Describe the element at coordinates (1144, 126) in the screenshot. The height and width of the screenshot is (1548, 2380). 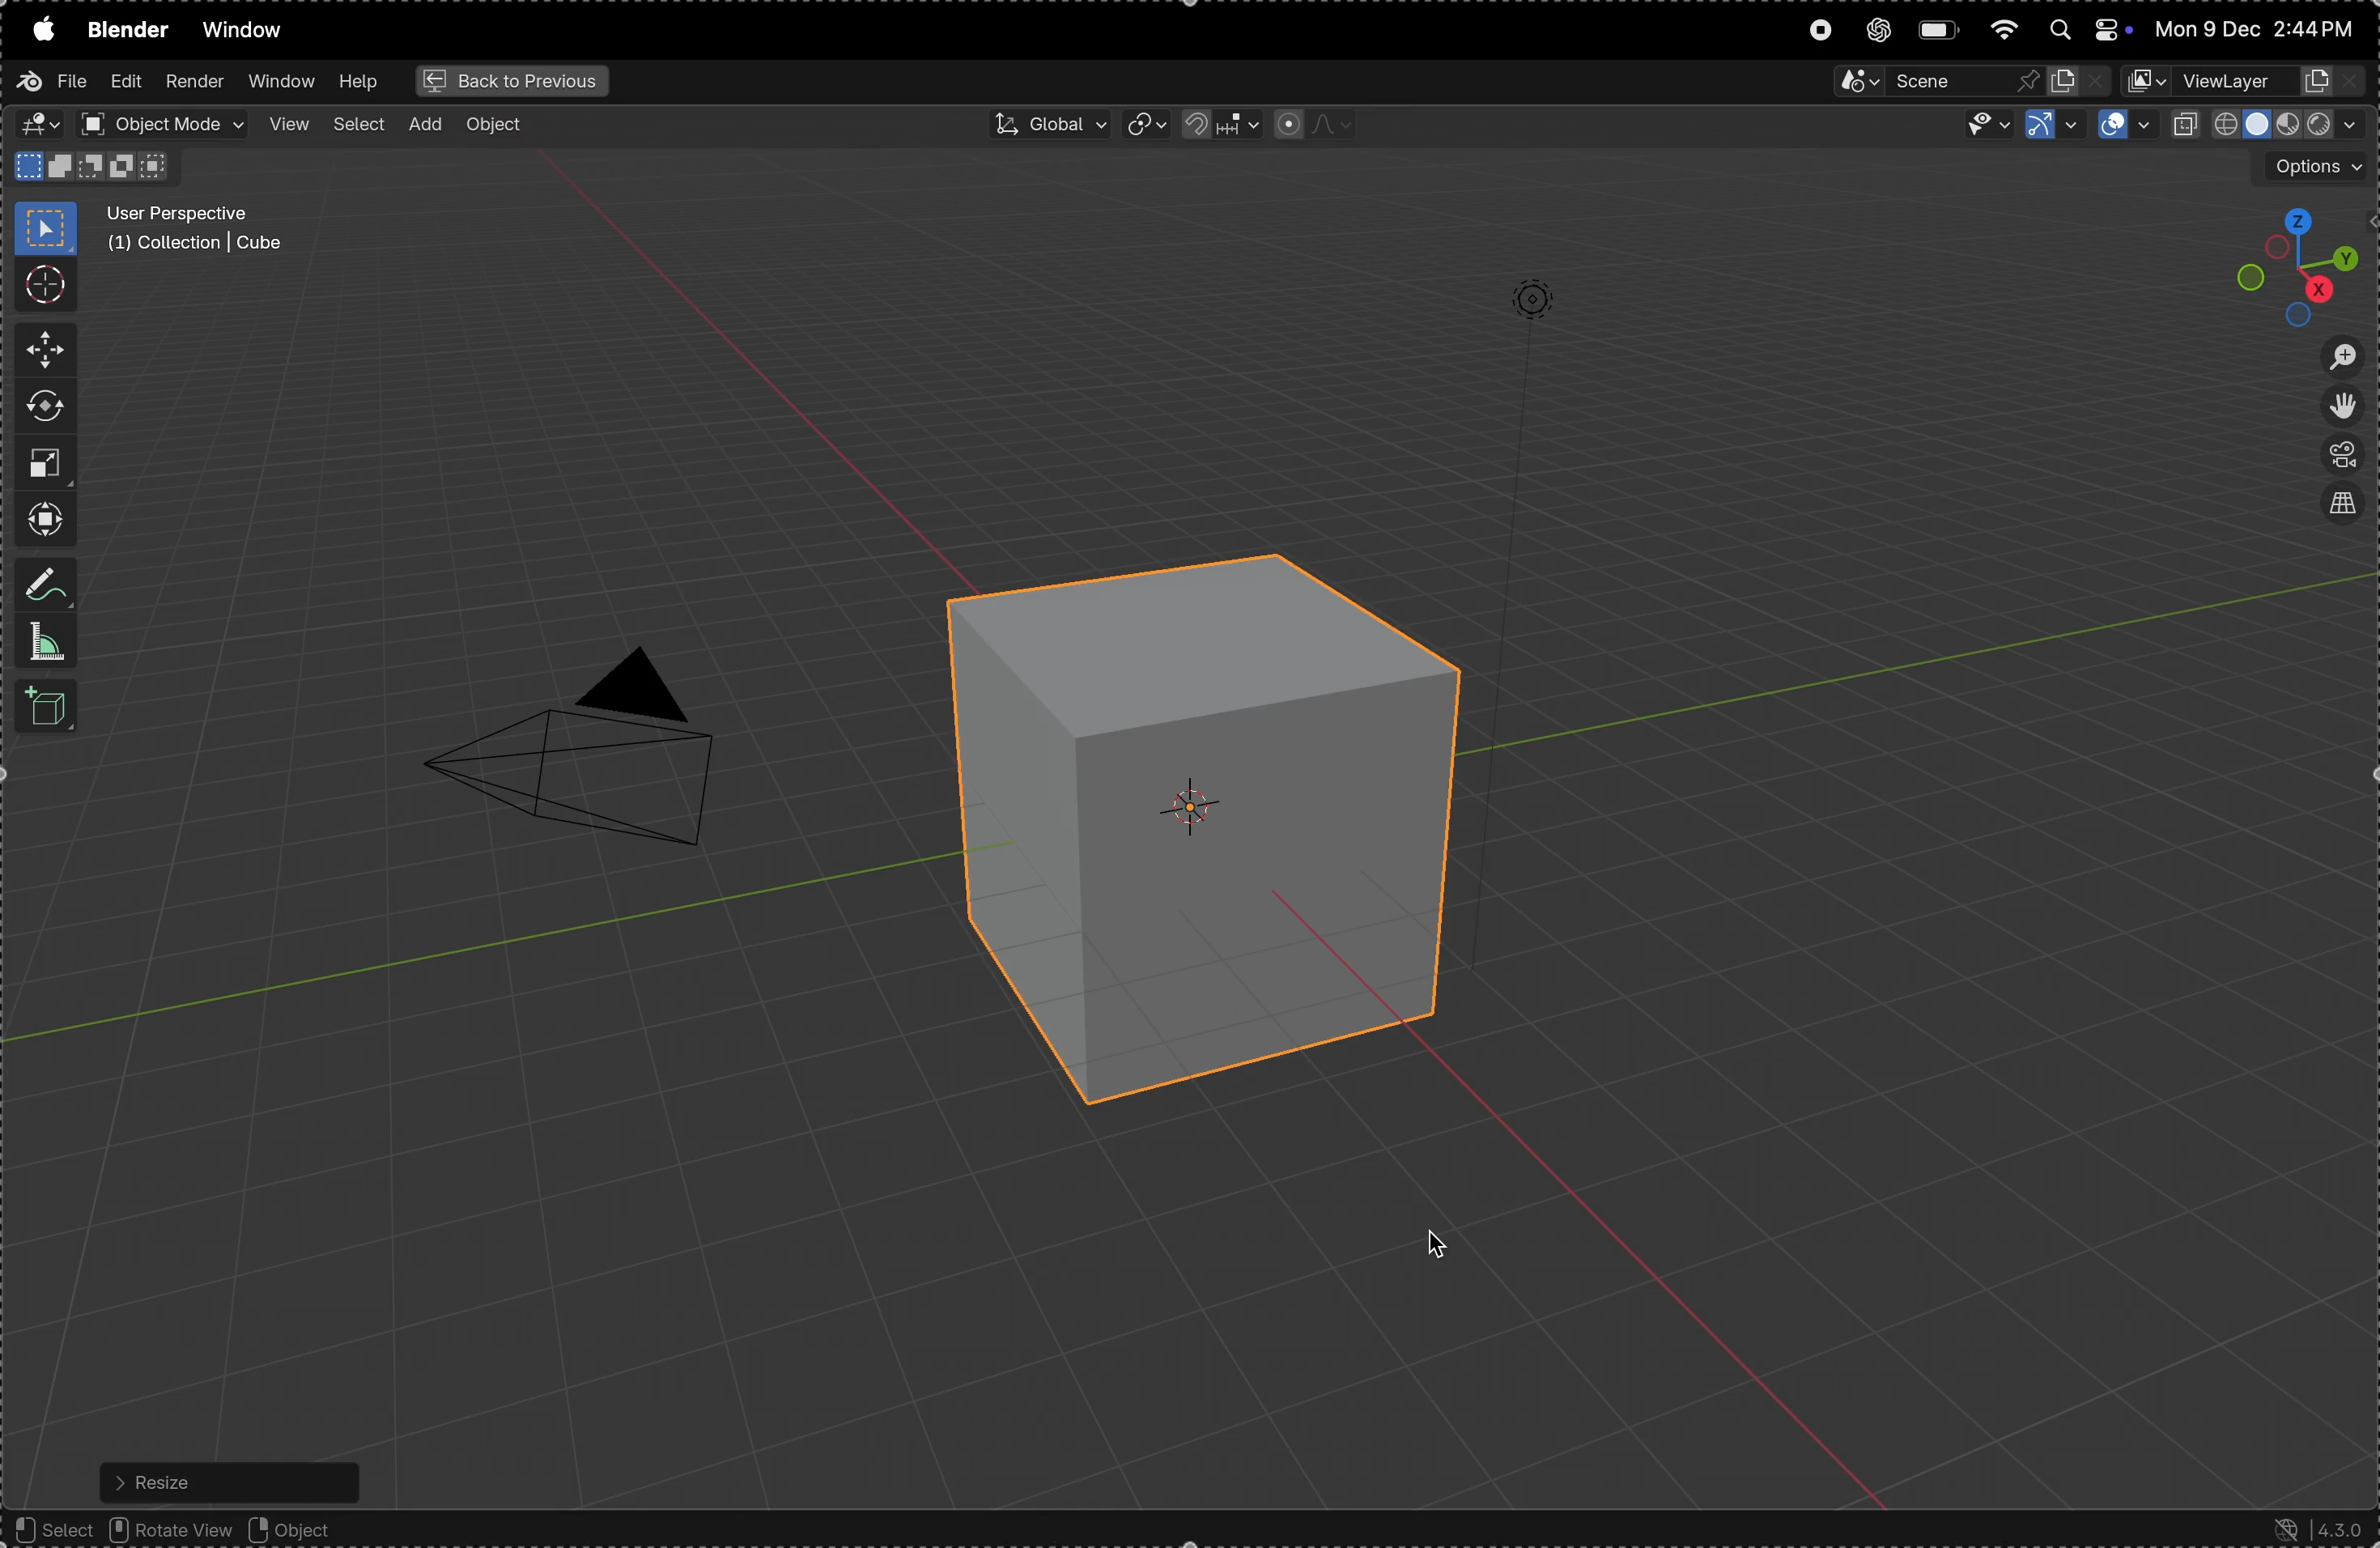
I see `transform pviot` at that location.